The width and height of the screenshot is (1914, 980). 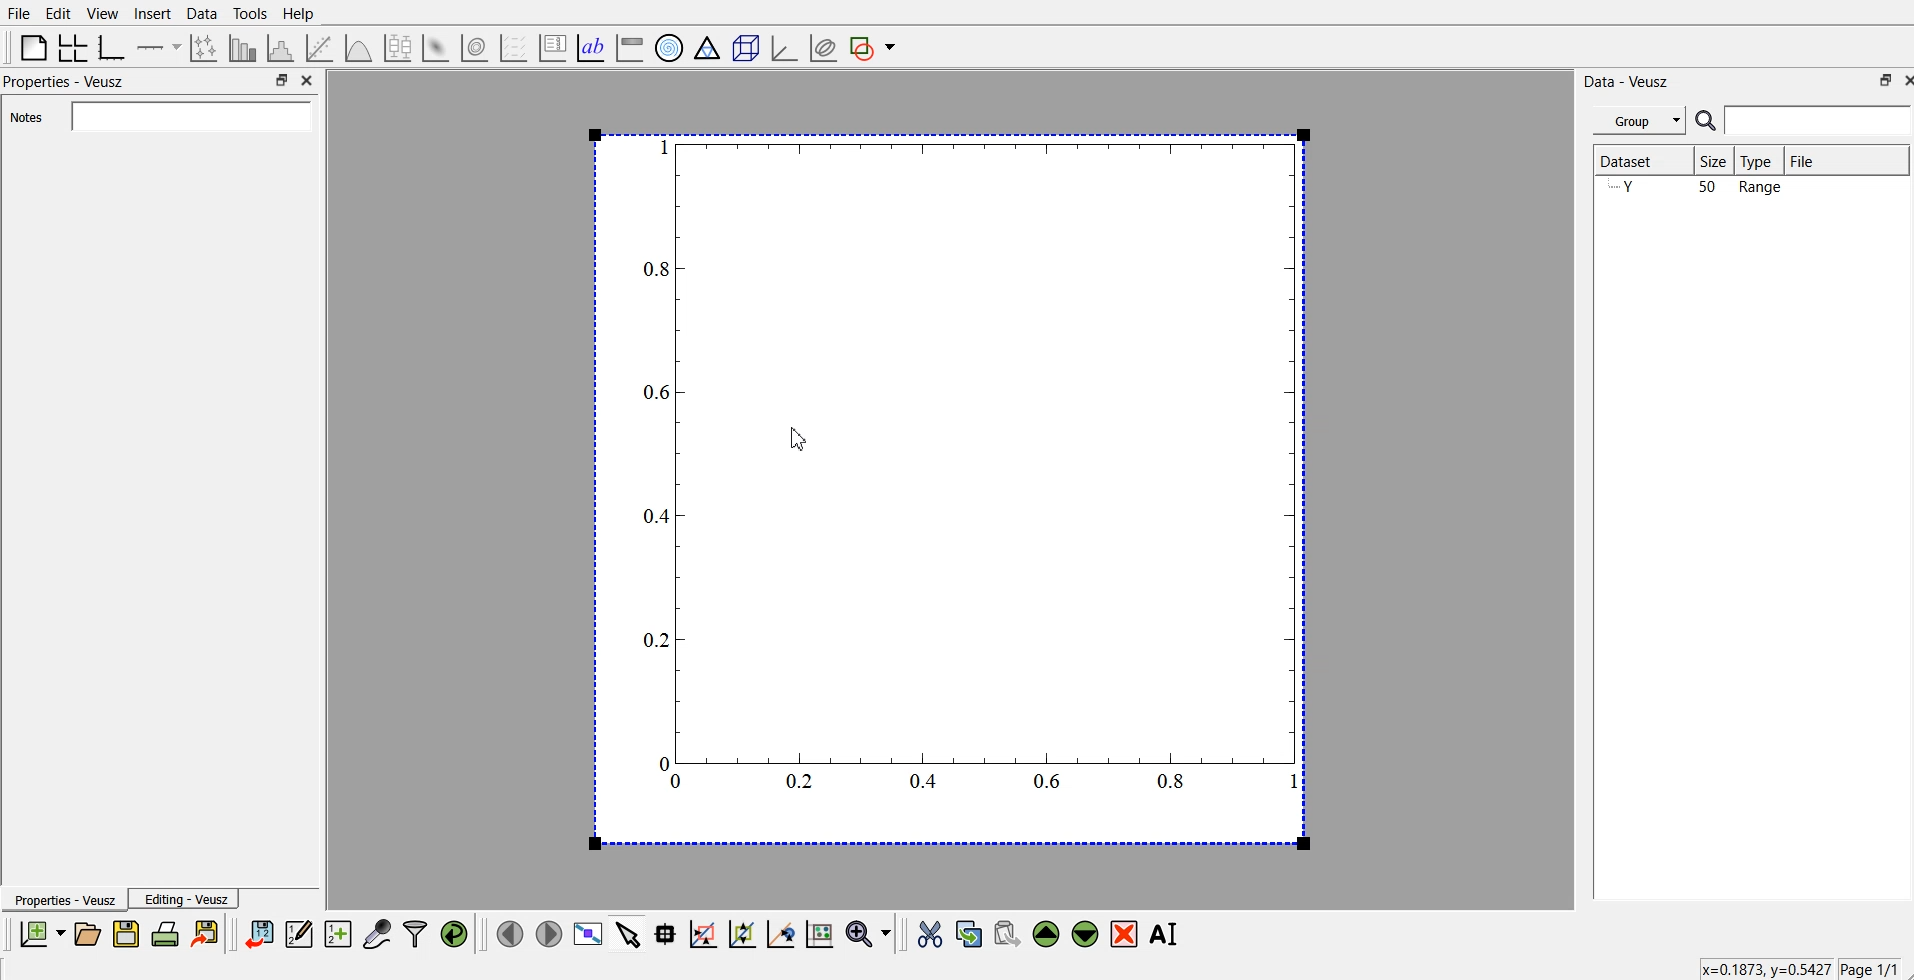 What do you see at coordinates (153, 13) in the screenshot?
I see `Insert` at bounding box center [153, 13].